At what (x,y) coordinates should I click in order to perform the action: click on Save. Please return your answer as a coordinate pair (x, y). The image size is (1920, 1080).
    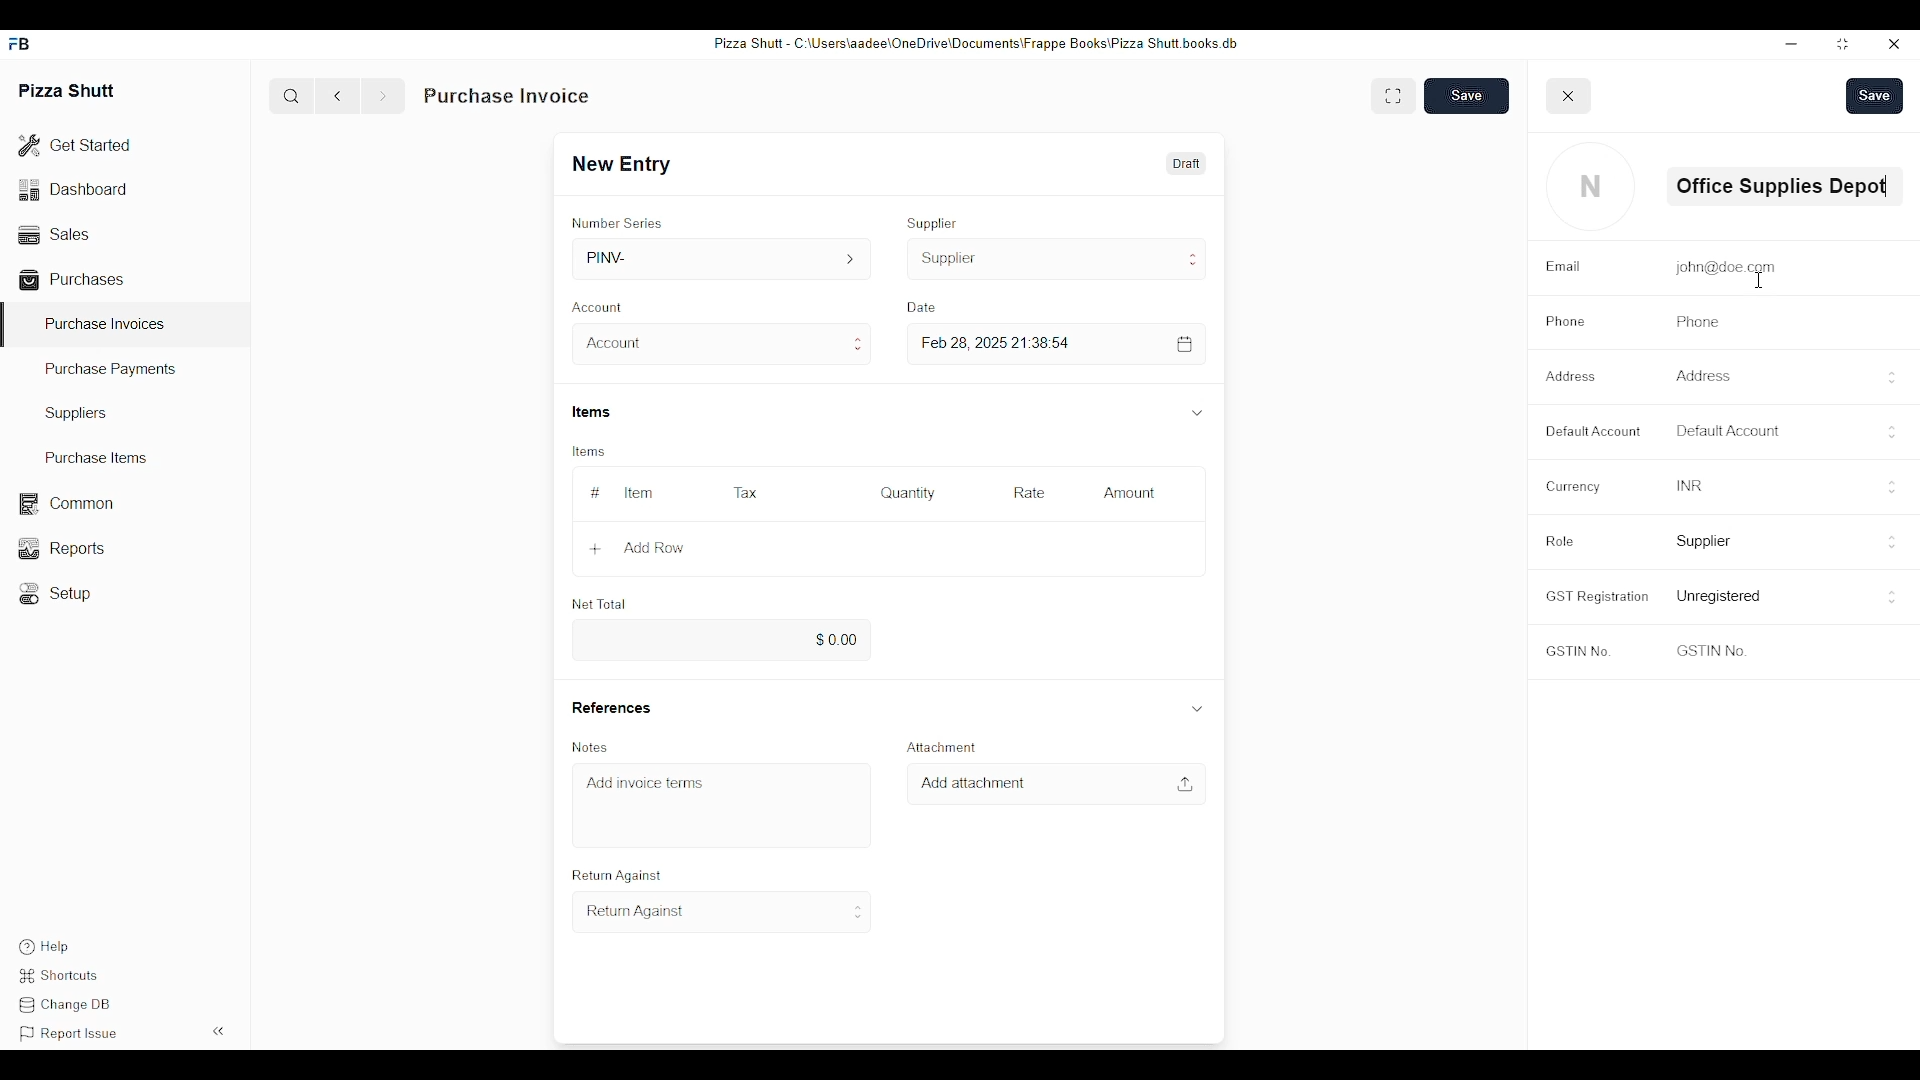
    Looking at the image, I should click on (1875, 96).